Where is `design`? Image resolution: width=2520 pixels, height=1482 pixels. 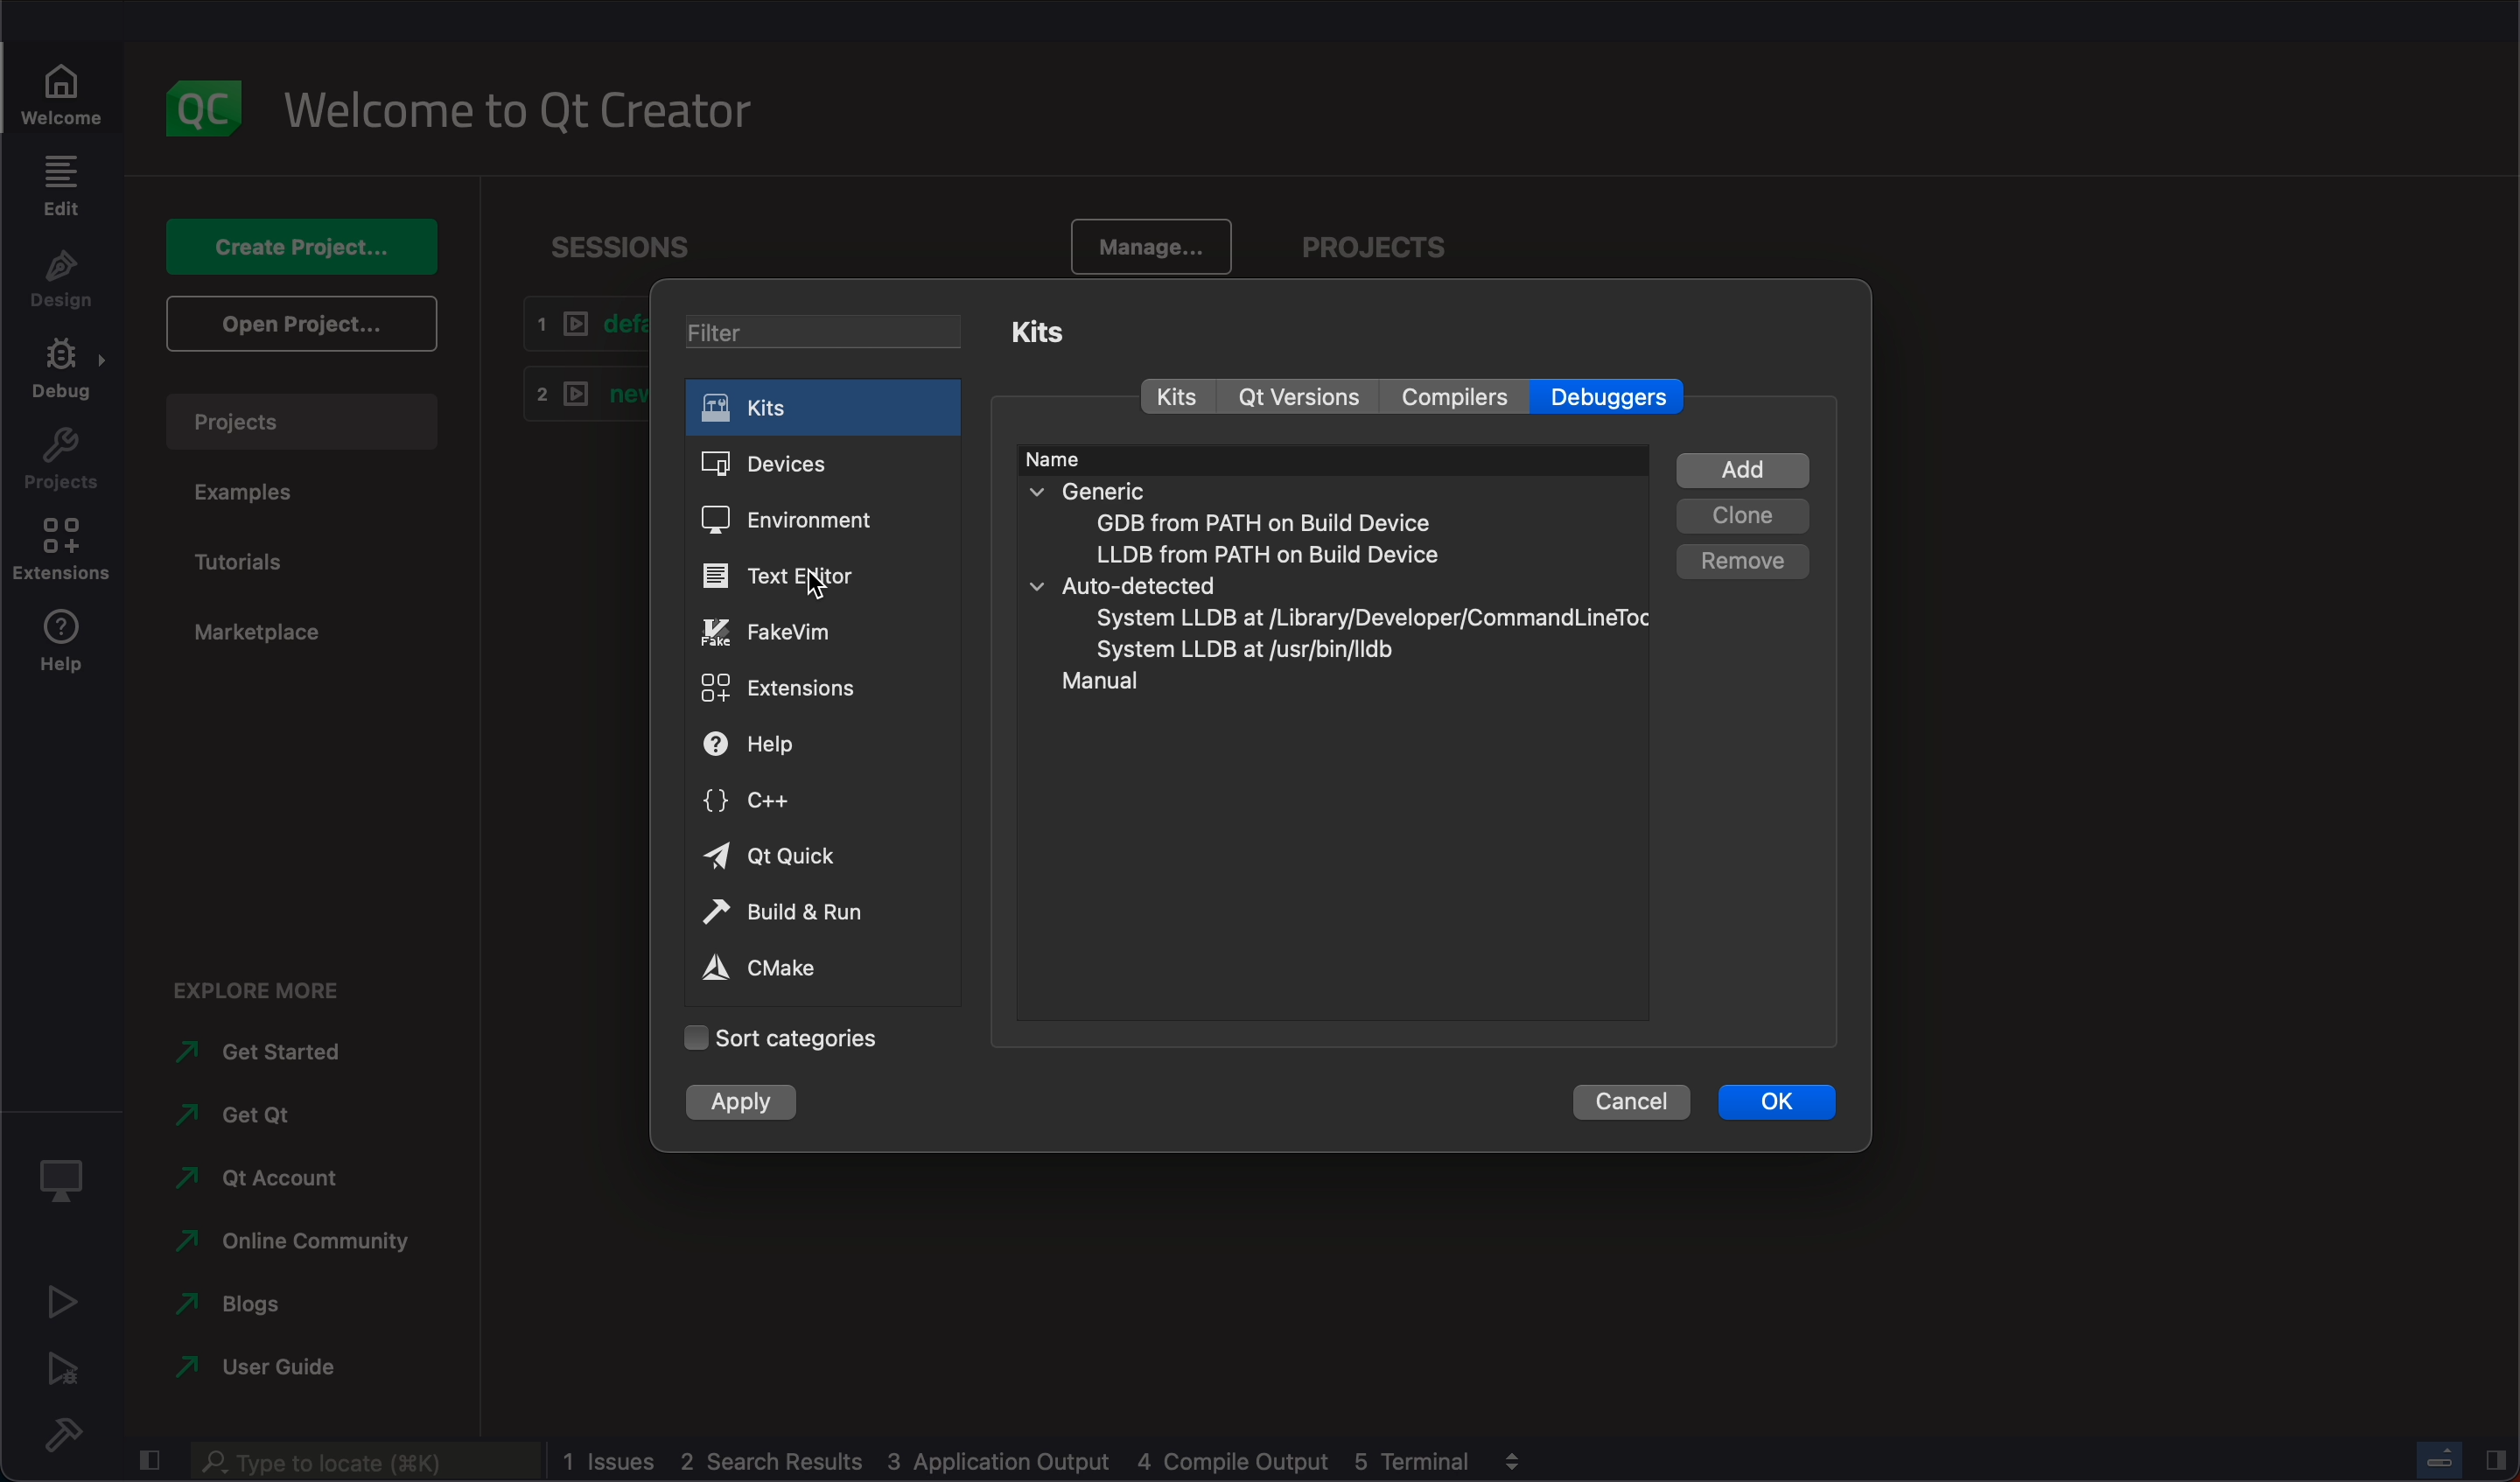
design is located at coordinates (59, 284).